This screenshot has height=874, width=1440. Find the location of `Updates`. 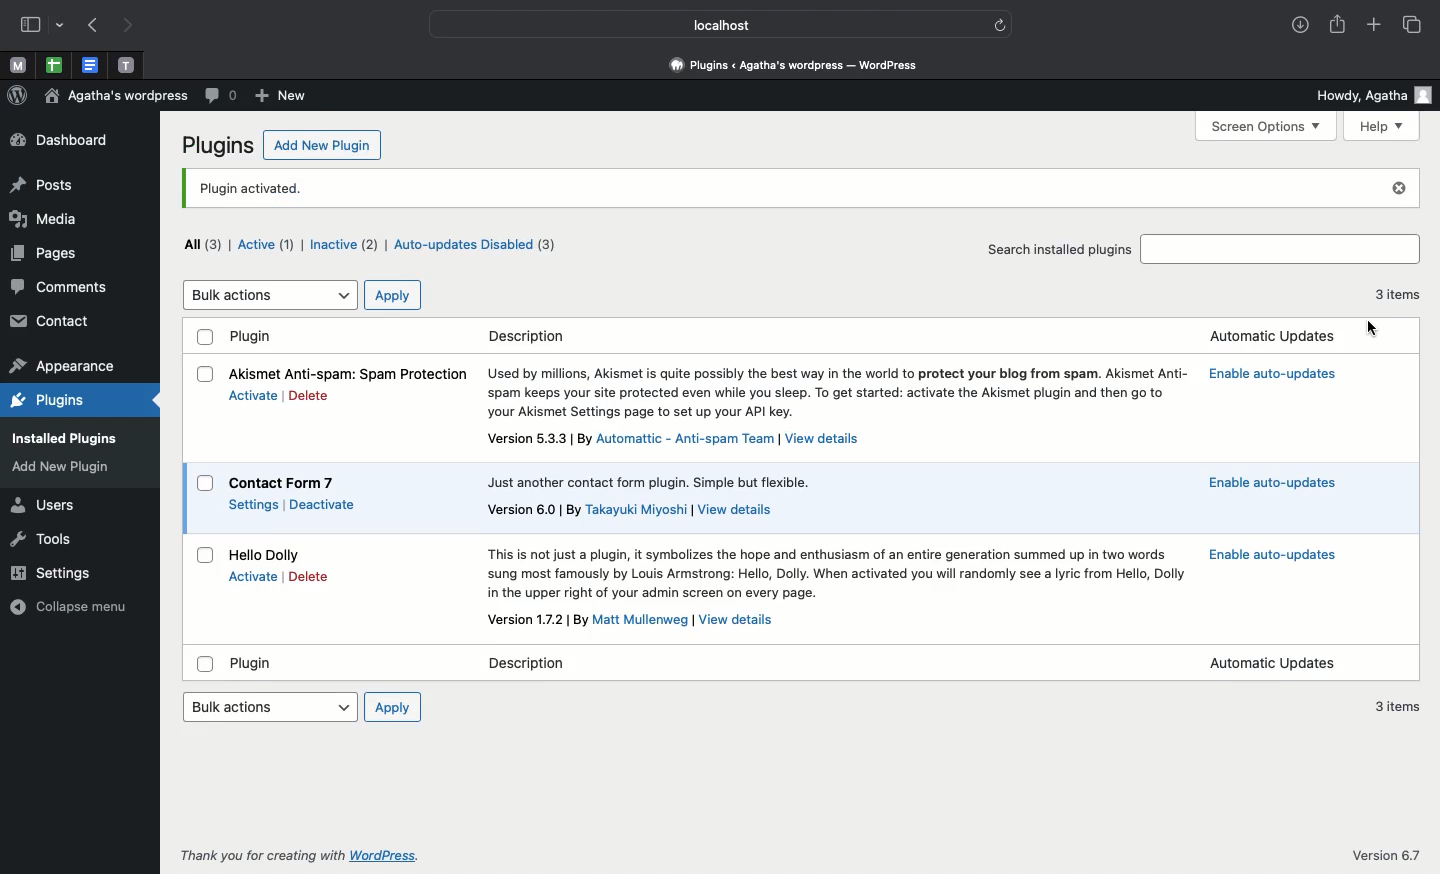

Updates is located at coordinates (1278, 663).